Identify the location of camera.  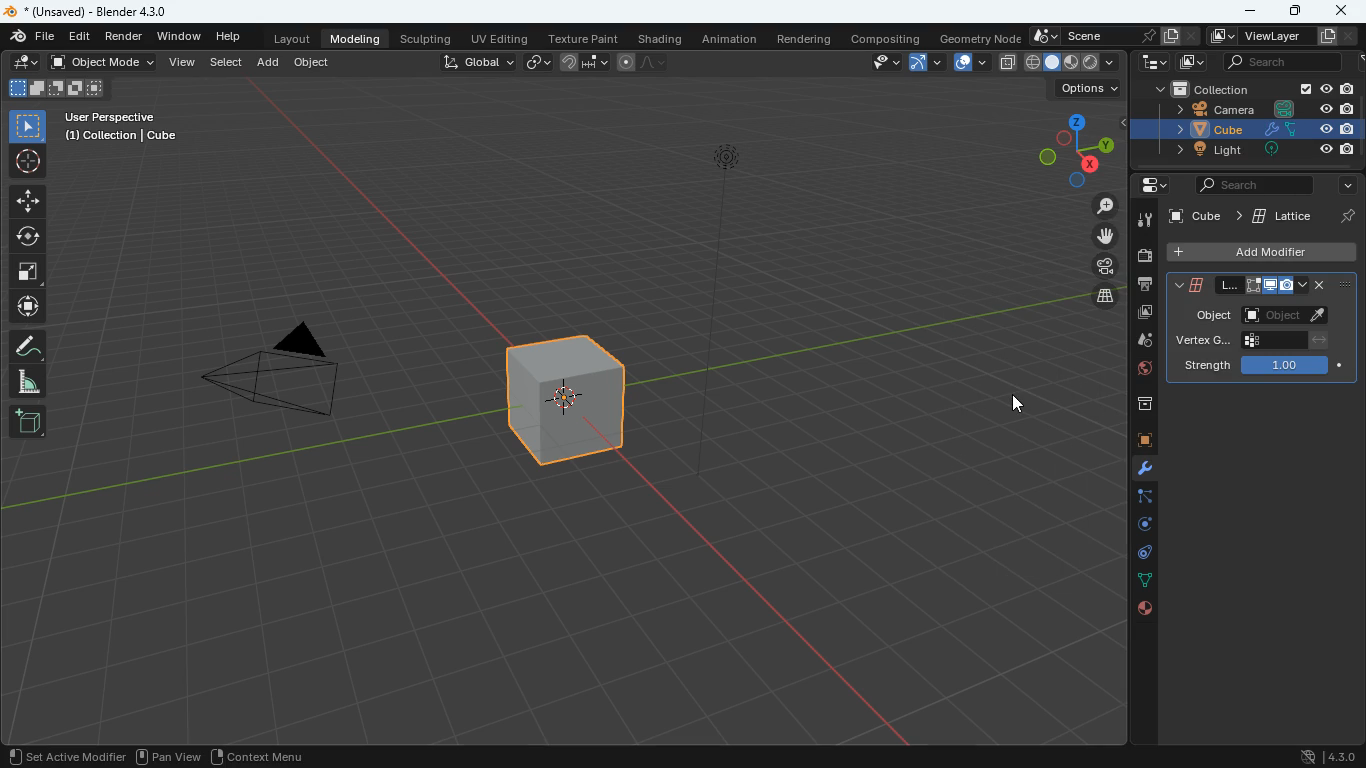
(283, 374).